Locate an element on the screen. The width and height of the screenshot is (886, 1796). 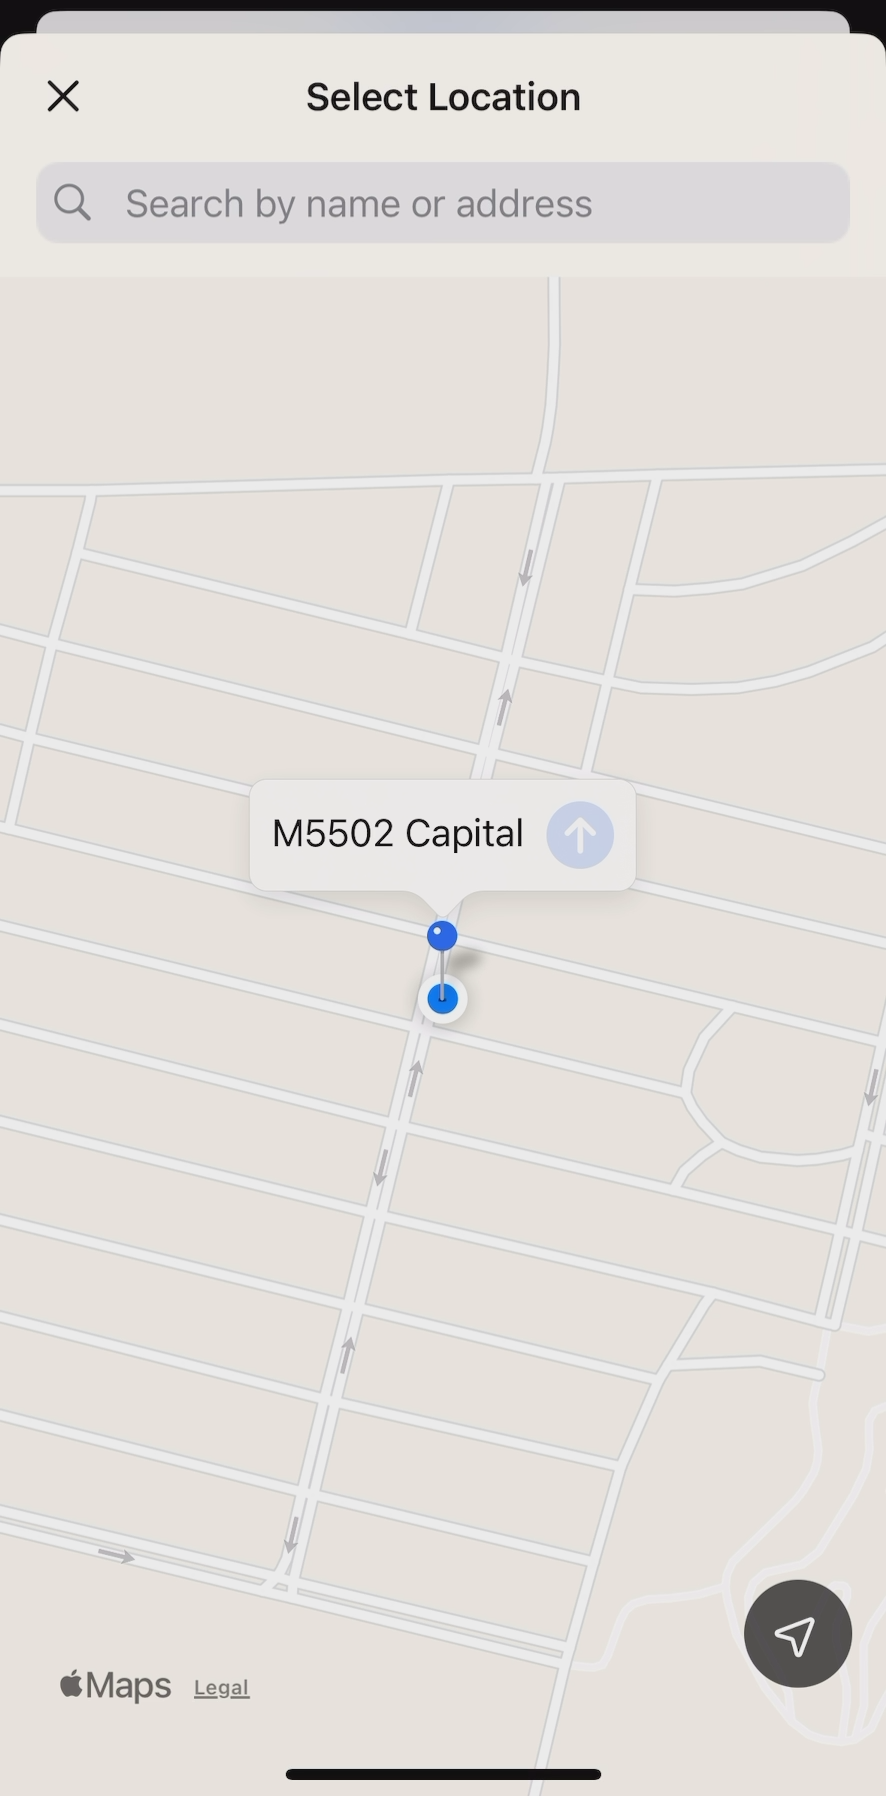
current location is located at coordinates (795, 1632).